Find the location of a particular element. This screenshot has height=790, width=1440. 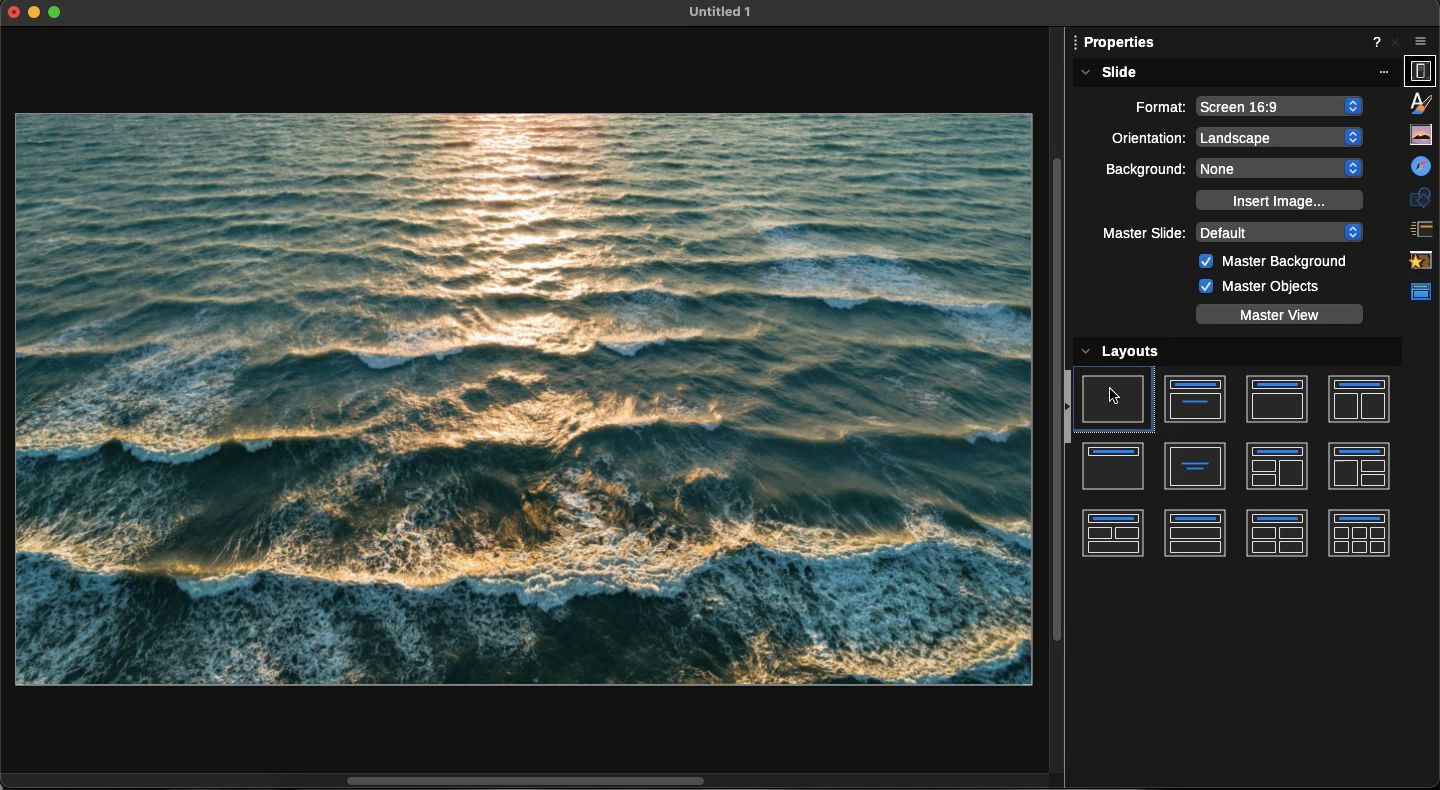

File name is located at coordinates (714, 11).